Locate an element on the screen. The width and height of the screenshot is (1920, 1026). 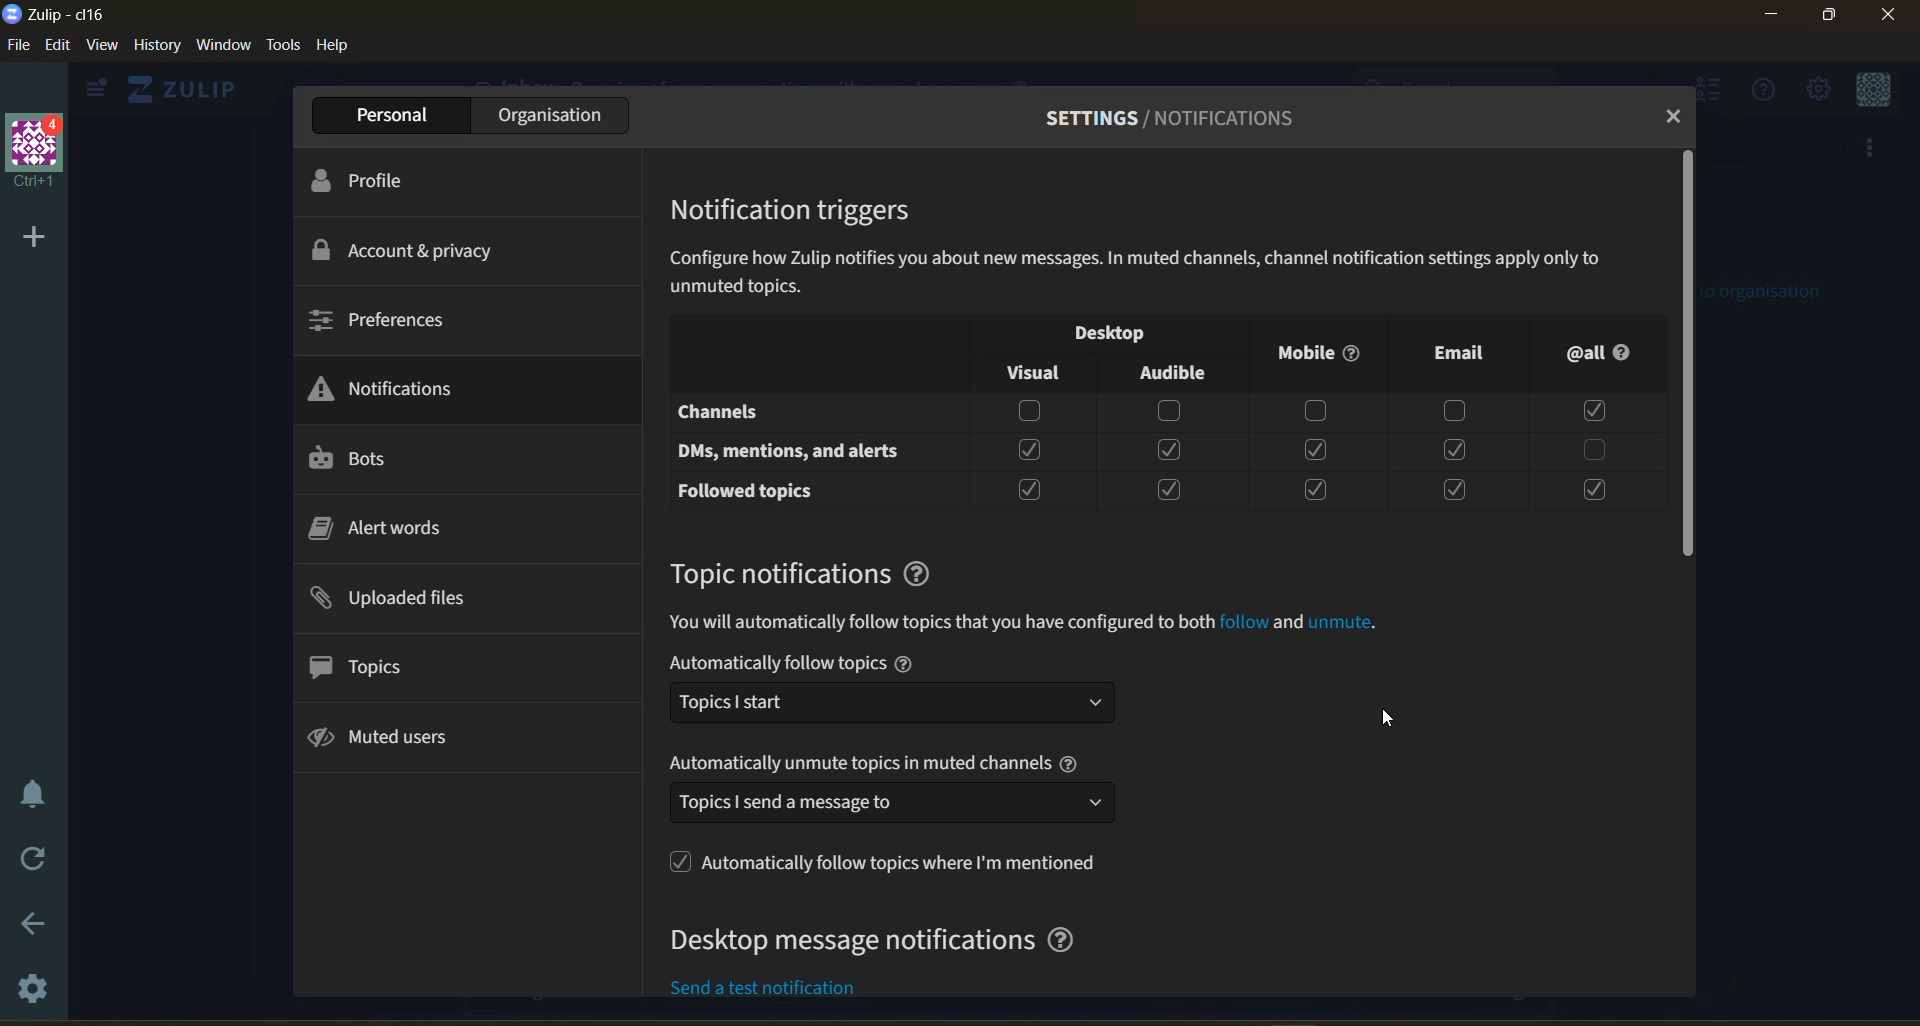
Checkbox is located at coordinates (1453, 491).